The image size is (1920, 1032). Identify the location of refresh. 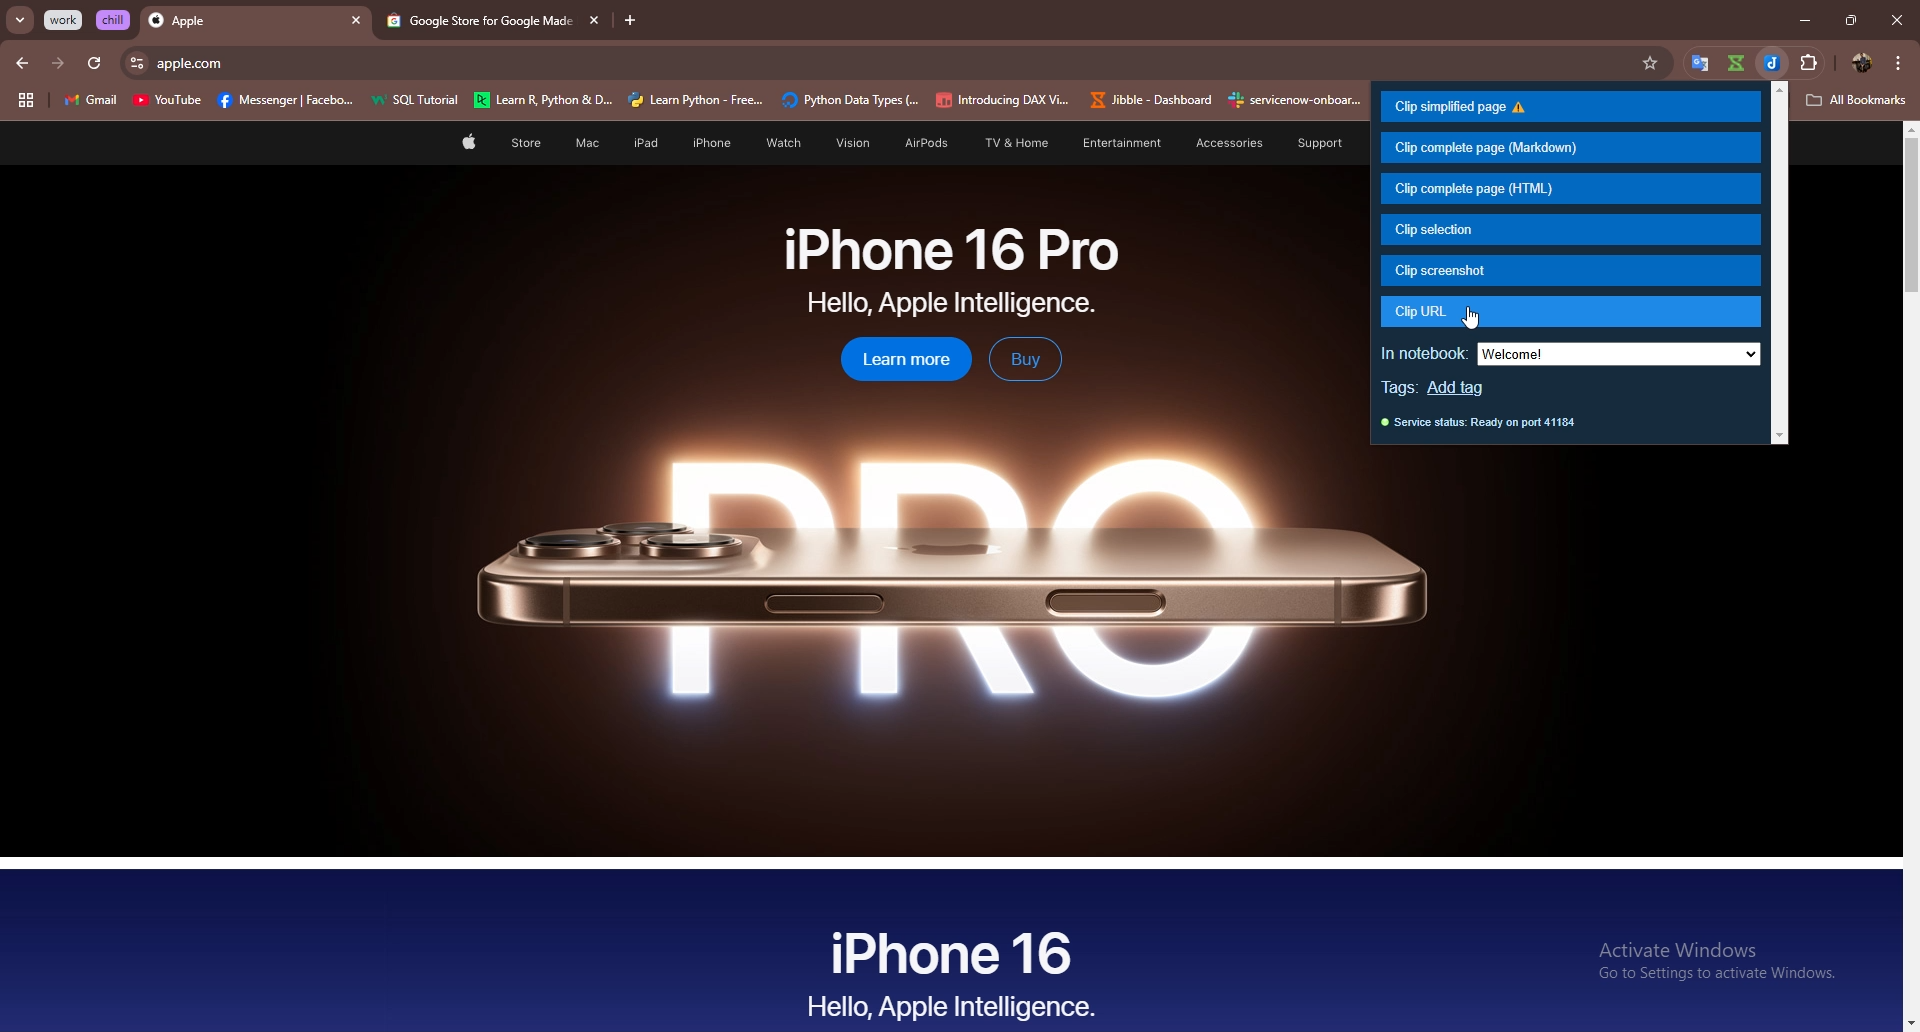
(94, 64).